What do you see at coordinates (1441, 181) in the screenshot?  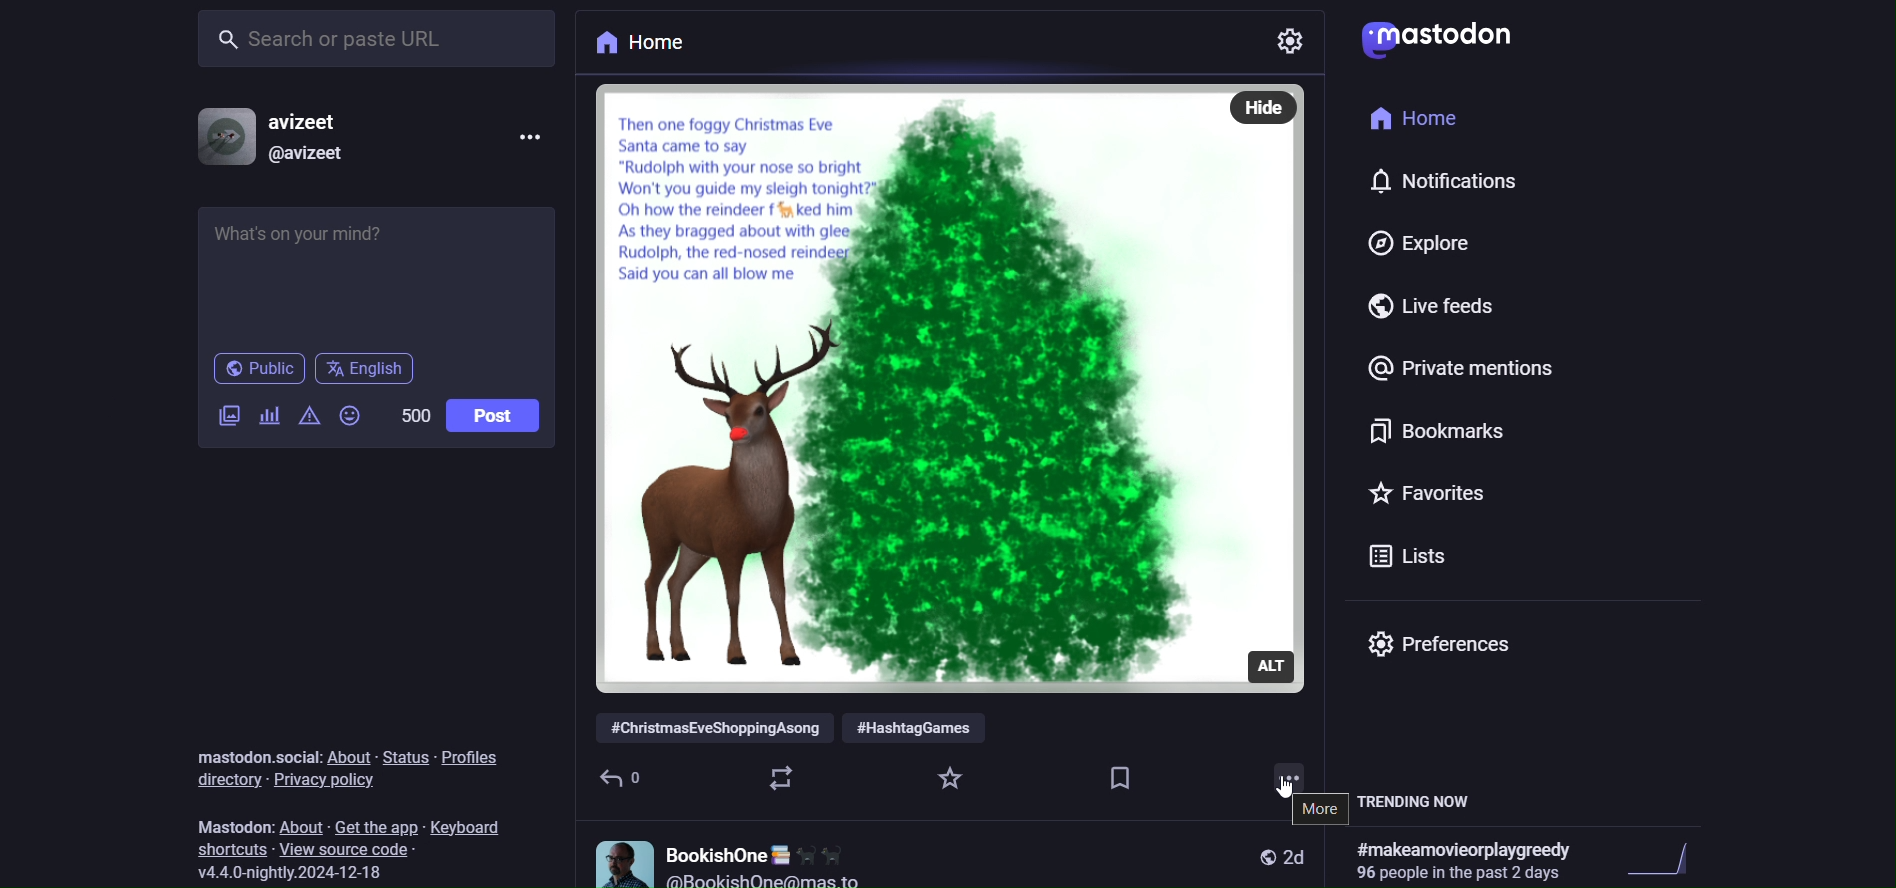 I see `notification` at bounding box center [1441, 181].